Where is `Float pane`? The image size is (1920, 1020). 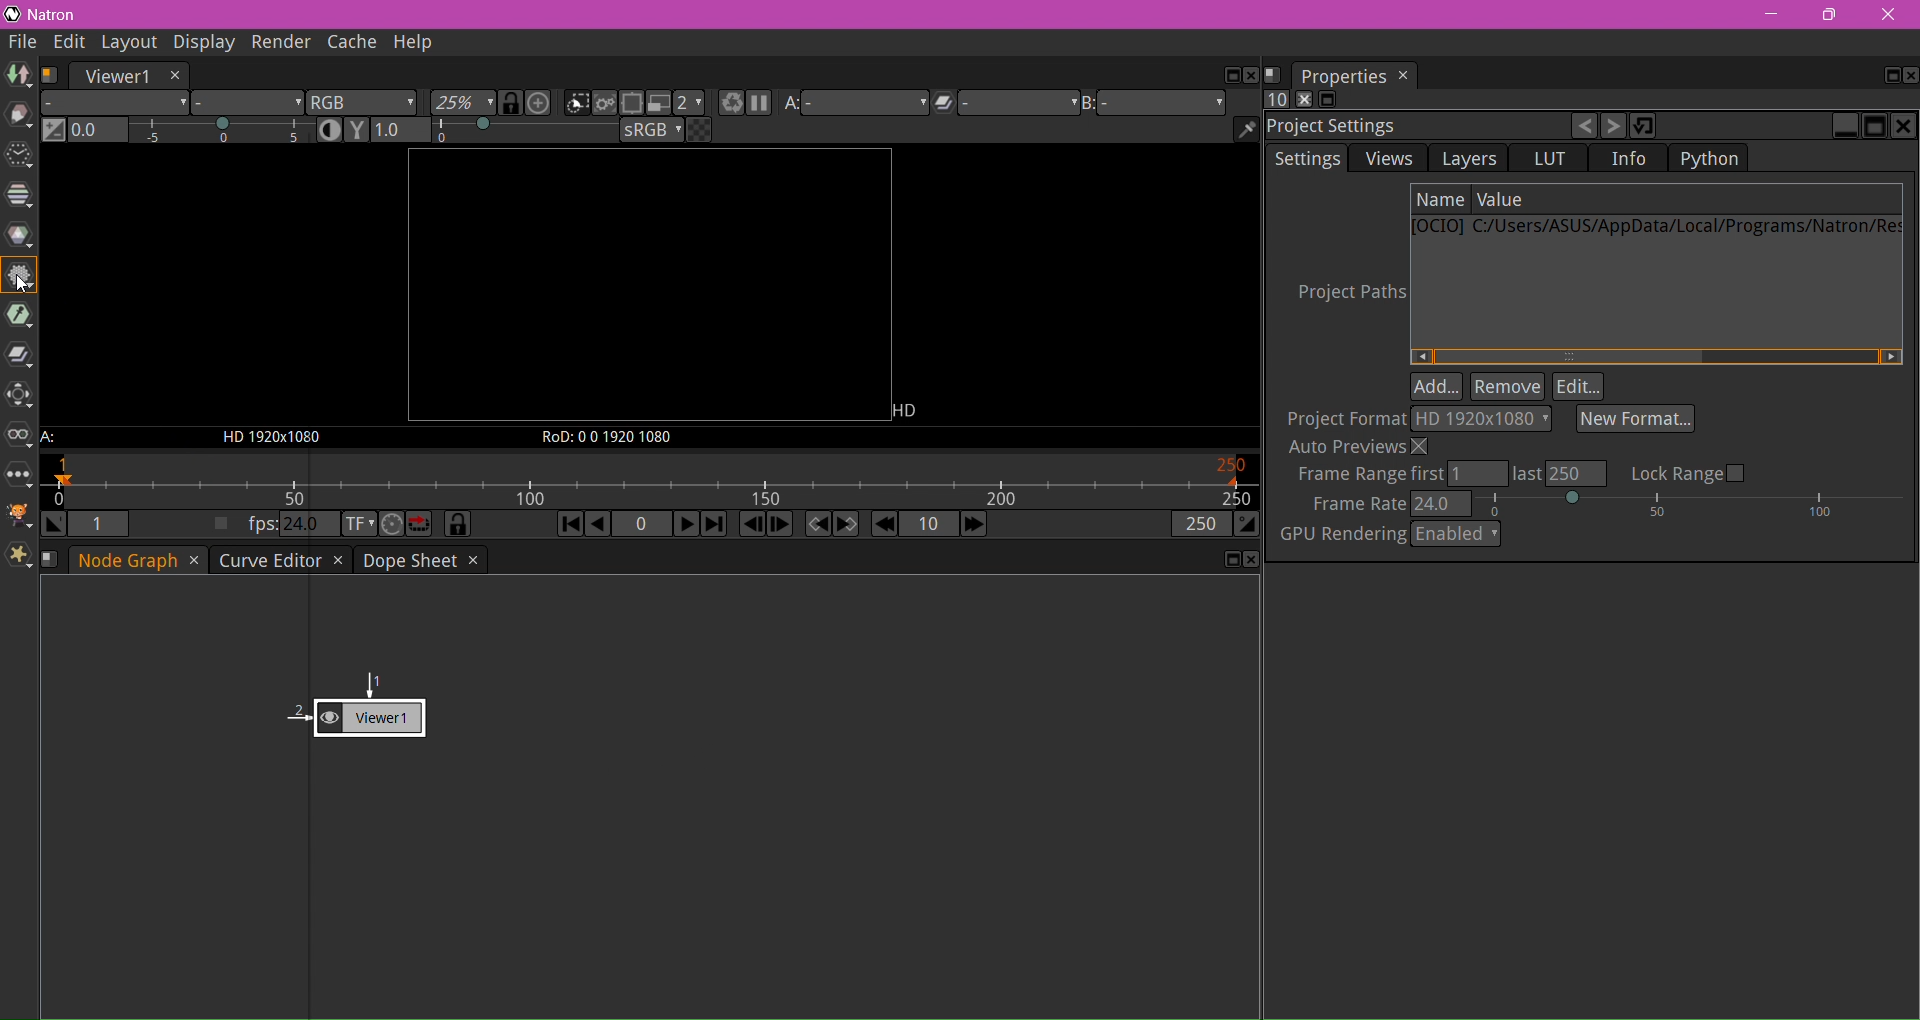
Float pane is located at coordinates (1885, 76).